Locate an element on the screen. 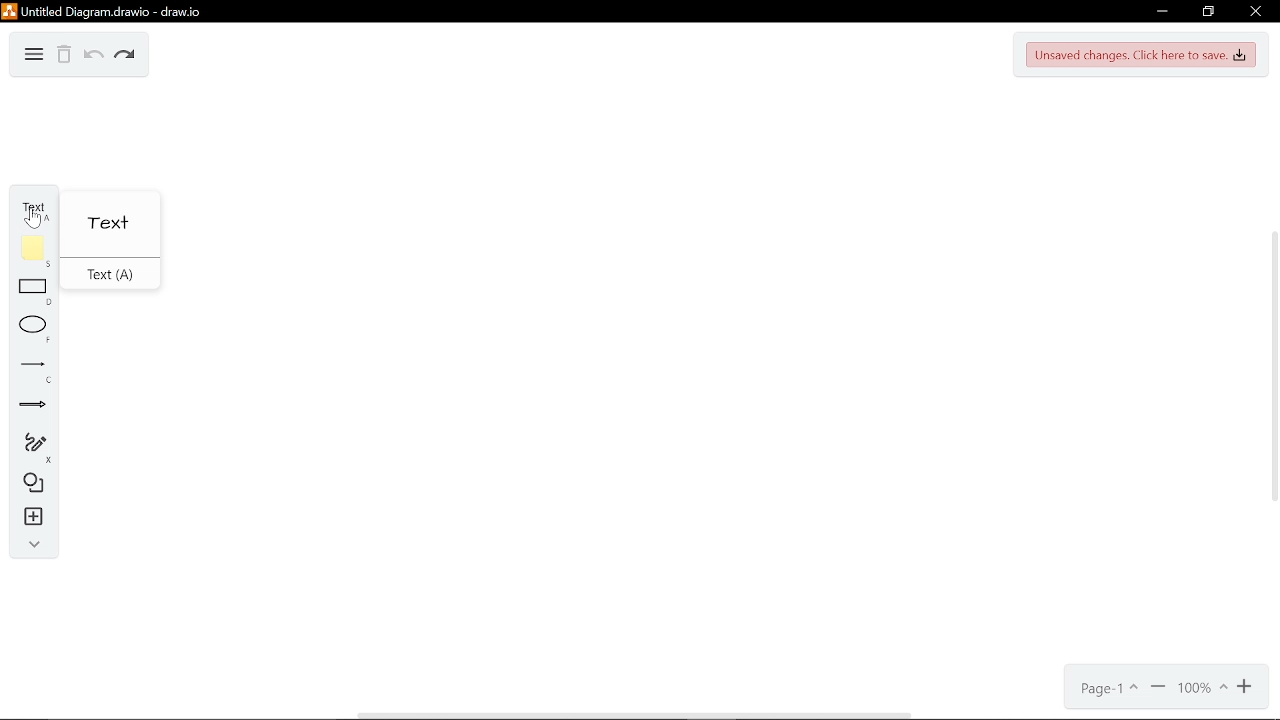  Arrow is located at coordinates (29, 408).